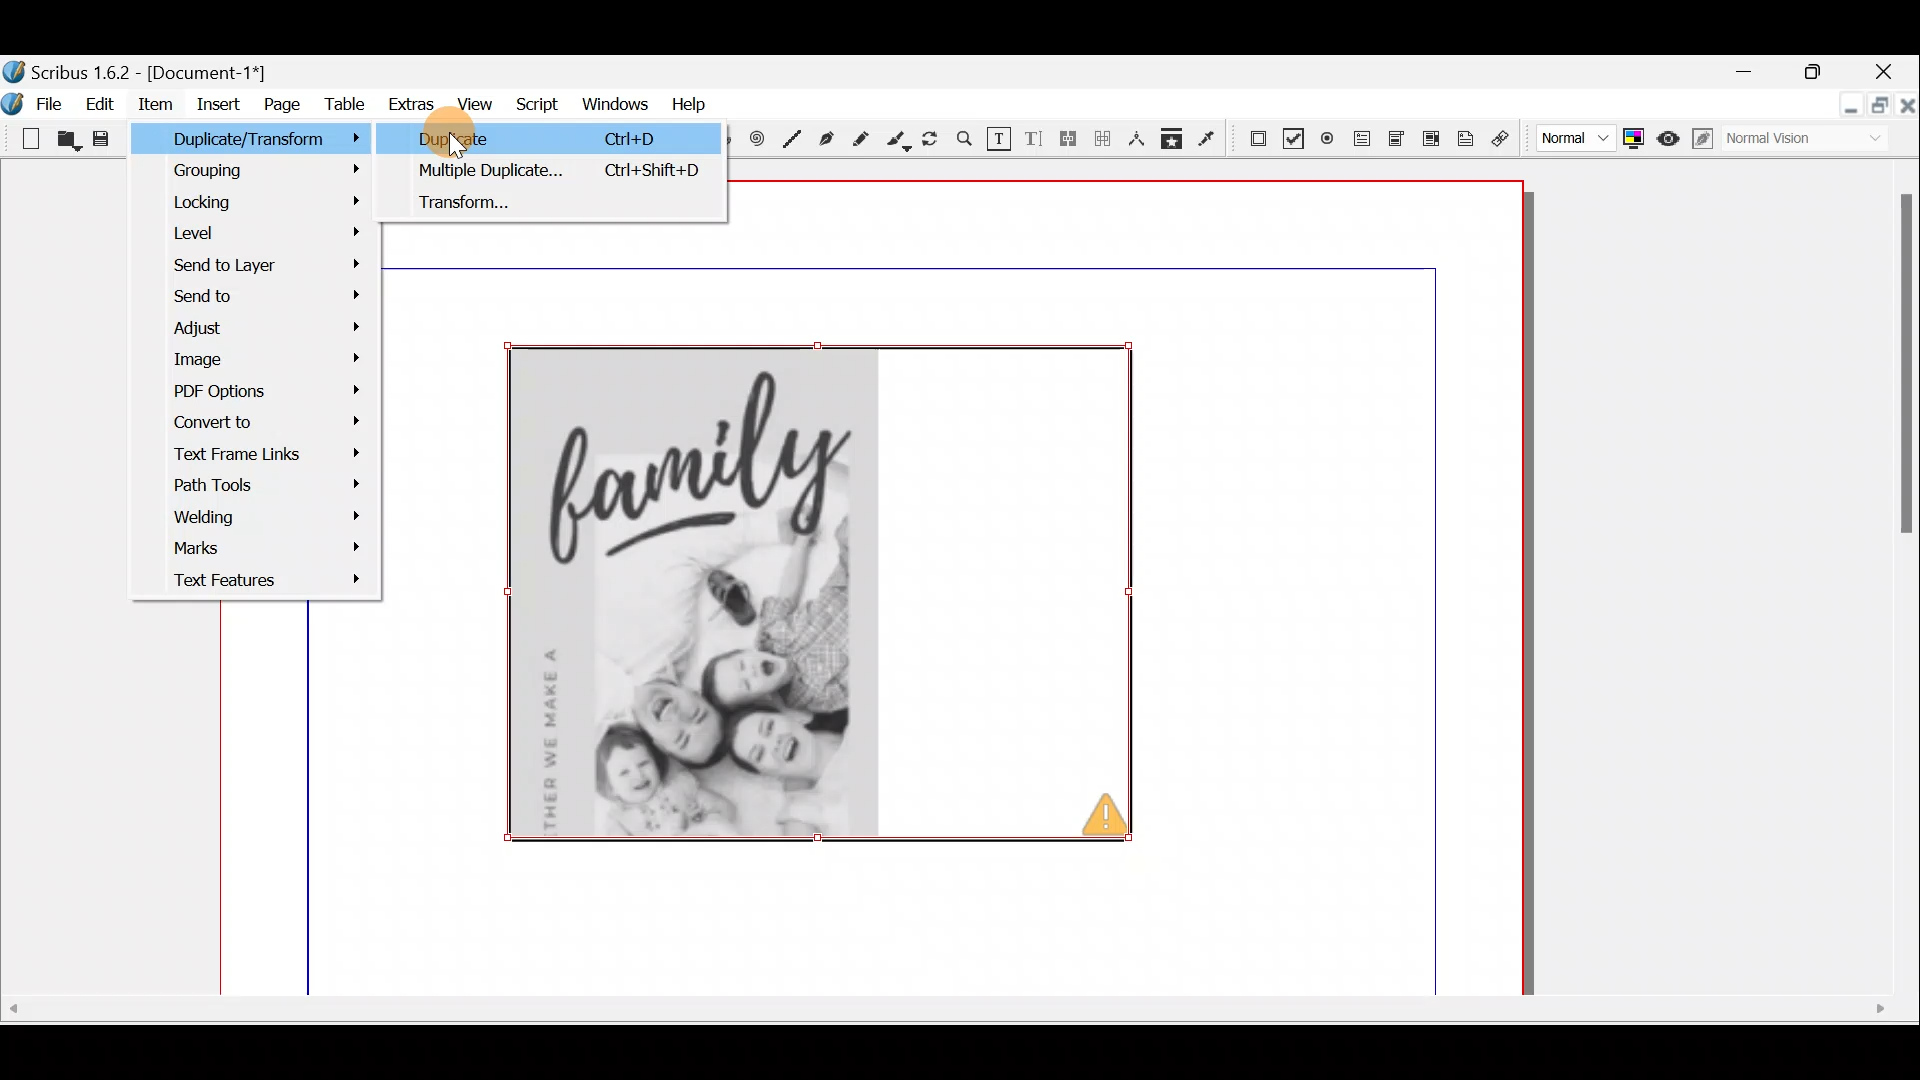 This screenshot has width=1920, height=1080. I want to click on Maximise, so click(1877, 109).